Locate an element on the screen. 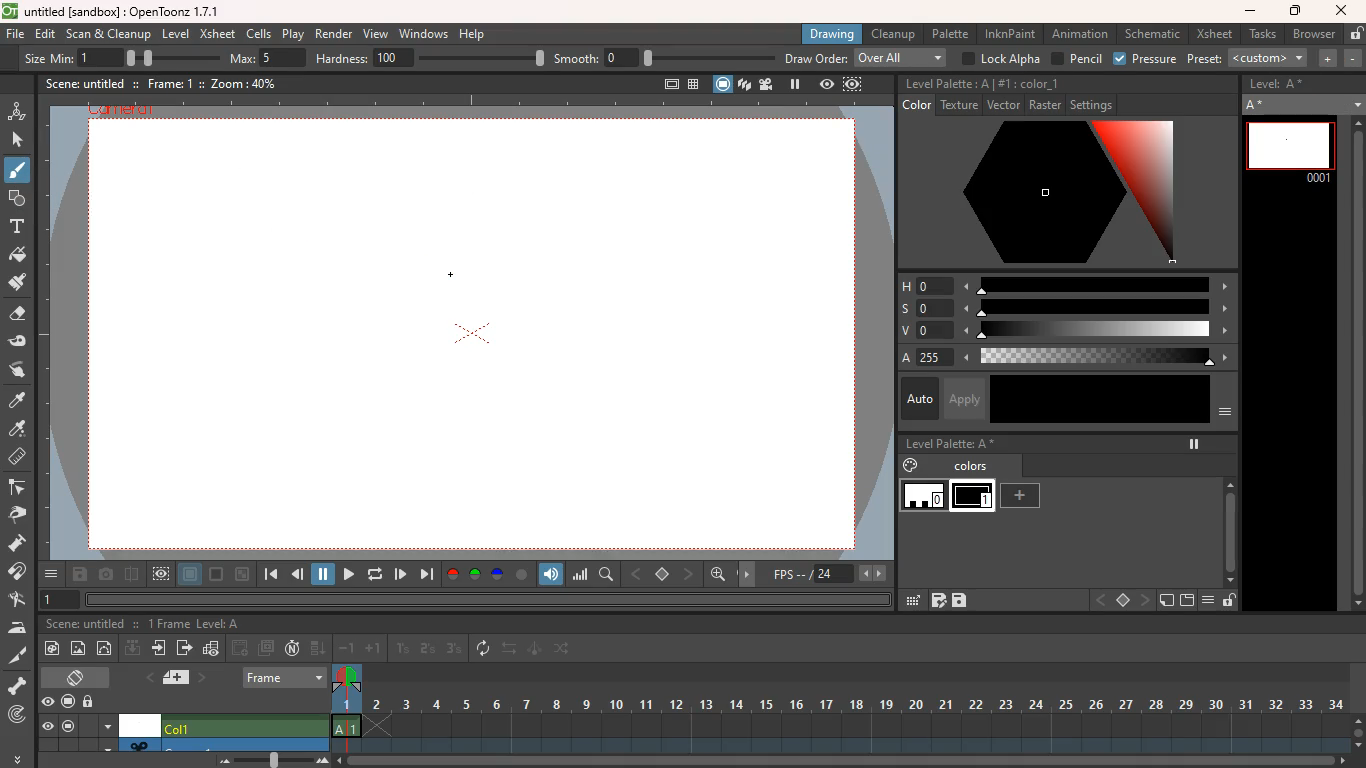 This screenshot has width=1366, height=768. level palette: A* is located at coordinates (950, 445).